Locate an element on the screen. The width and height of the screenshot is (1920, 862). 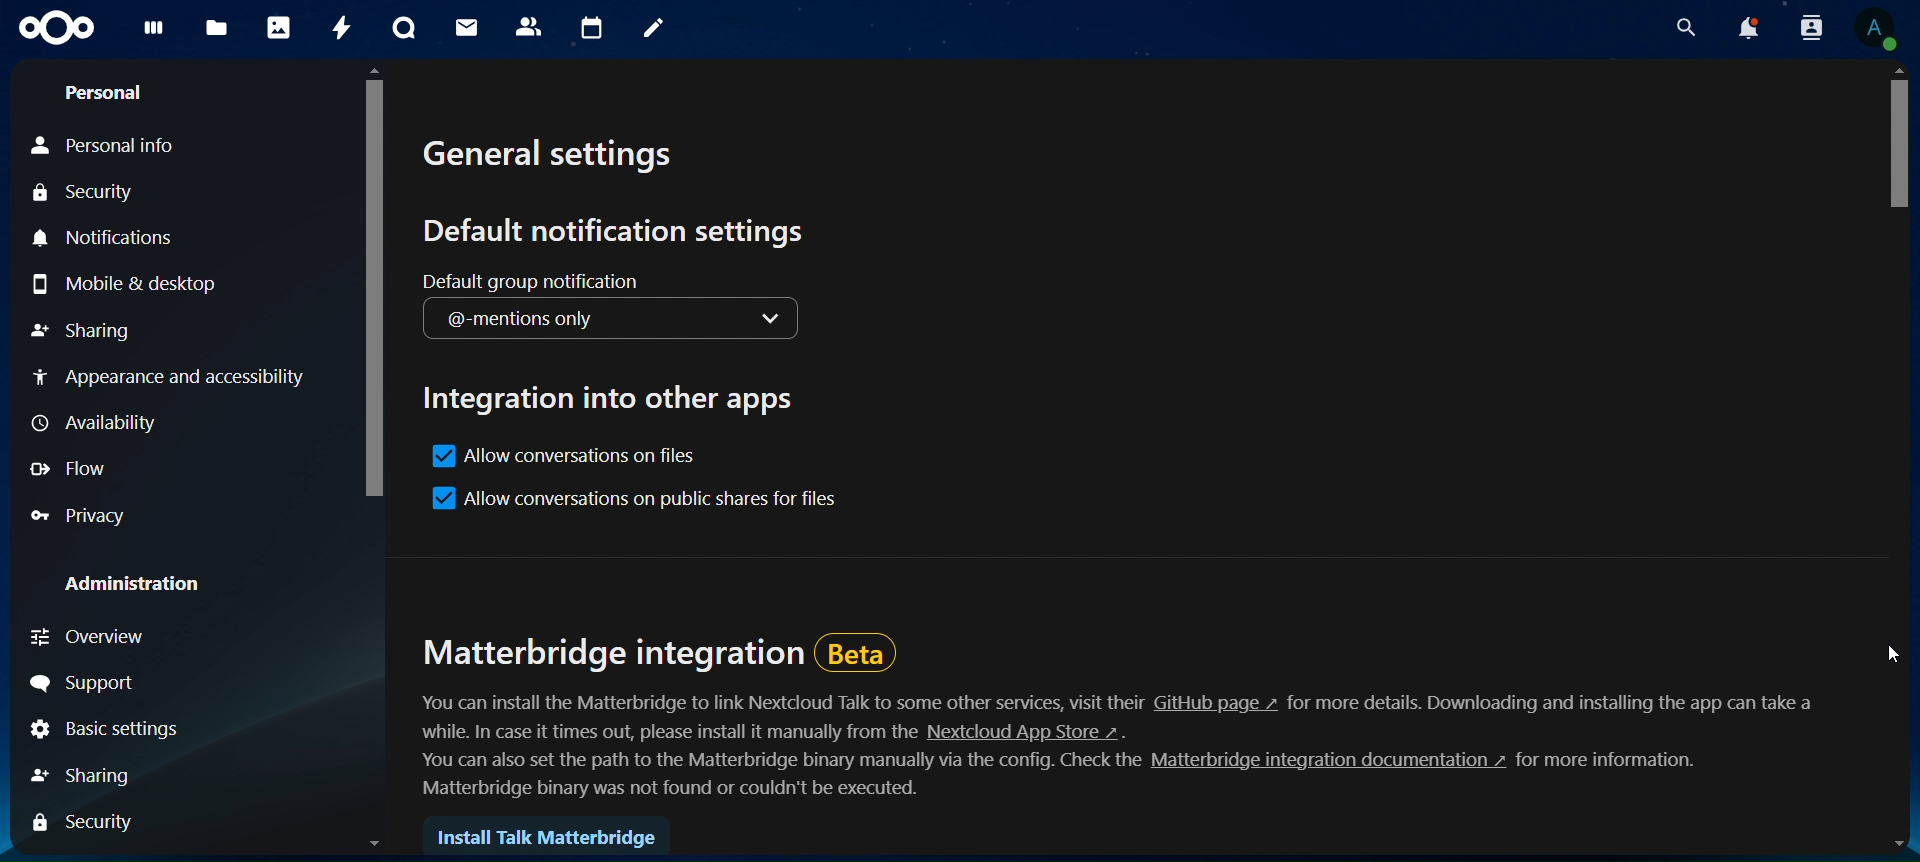
calendar is located at coordinates (594, 30).